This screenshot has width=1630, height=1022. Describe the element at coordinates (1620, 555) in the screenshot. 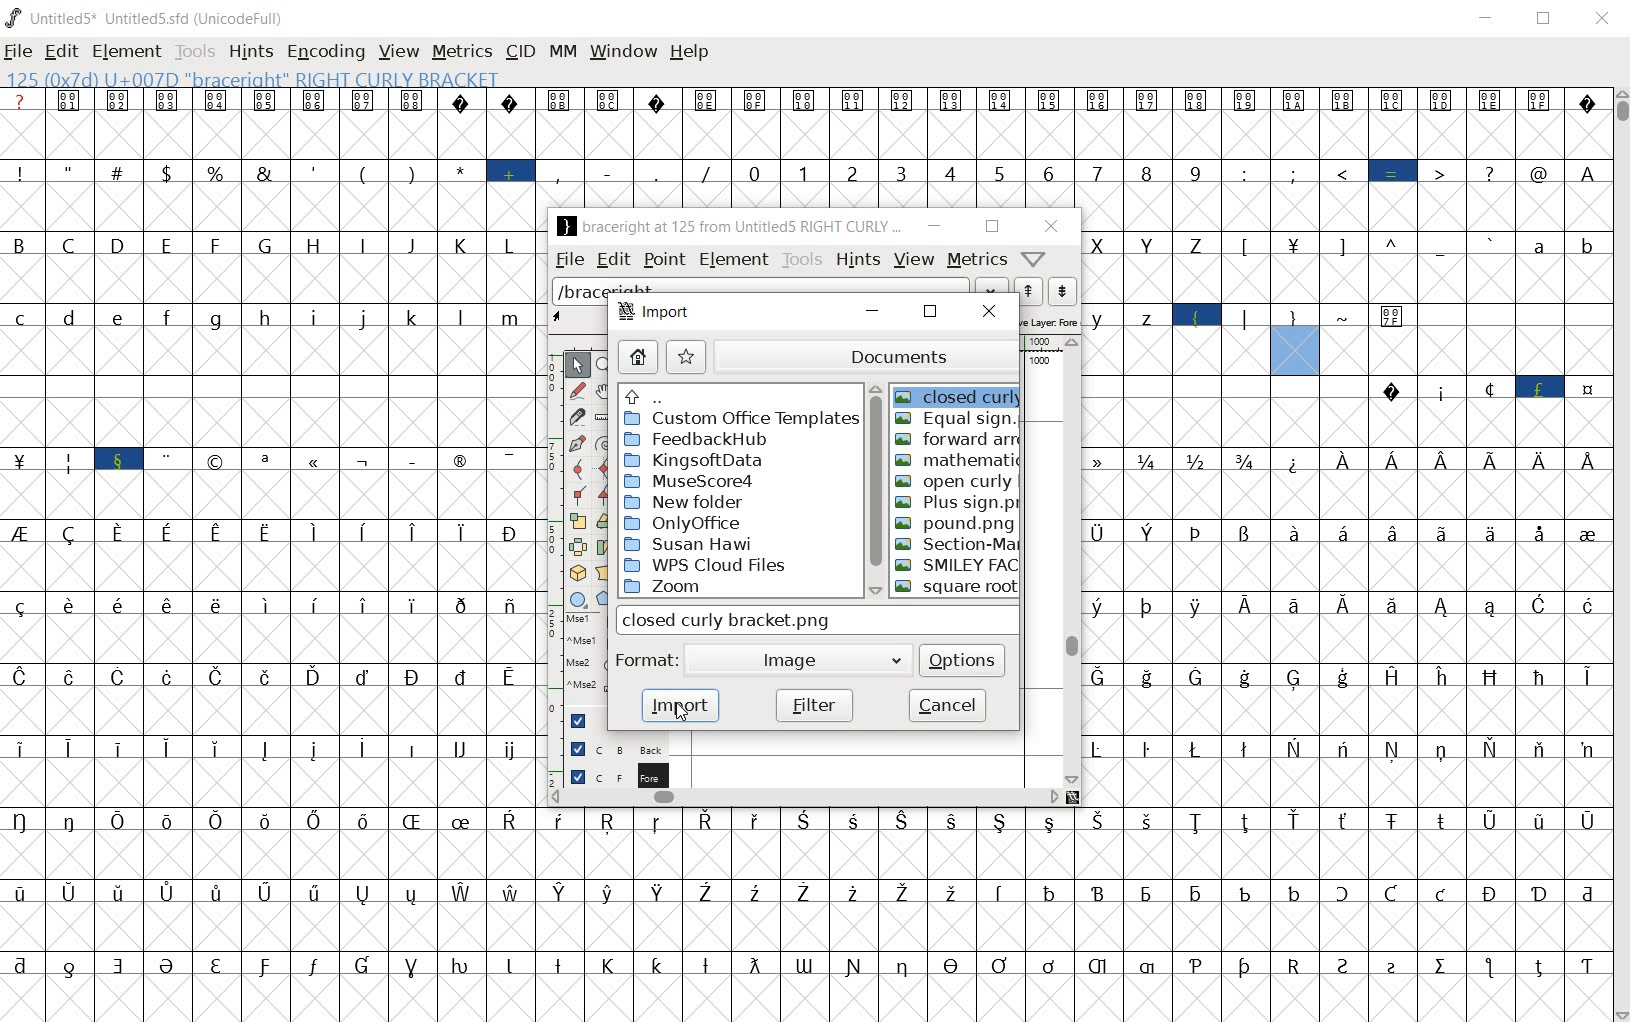

I see `SCROLLBAR` at that location.